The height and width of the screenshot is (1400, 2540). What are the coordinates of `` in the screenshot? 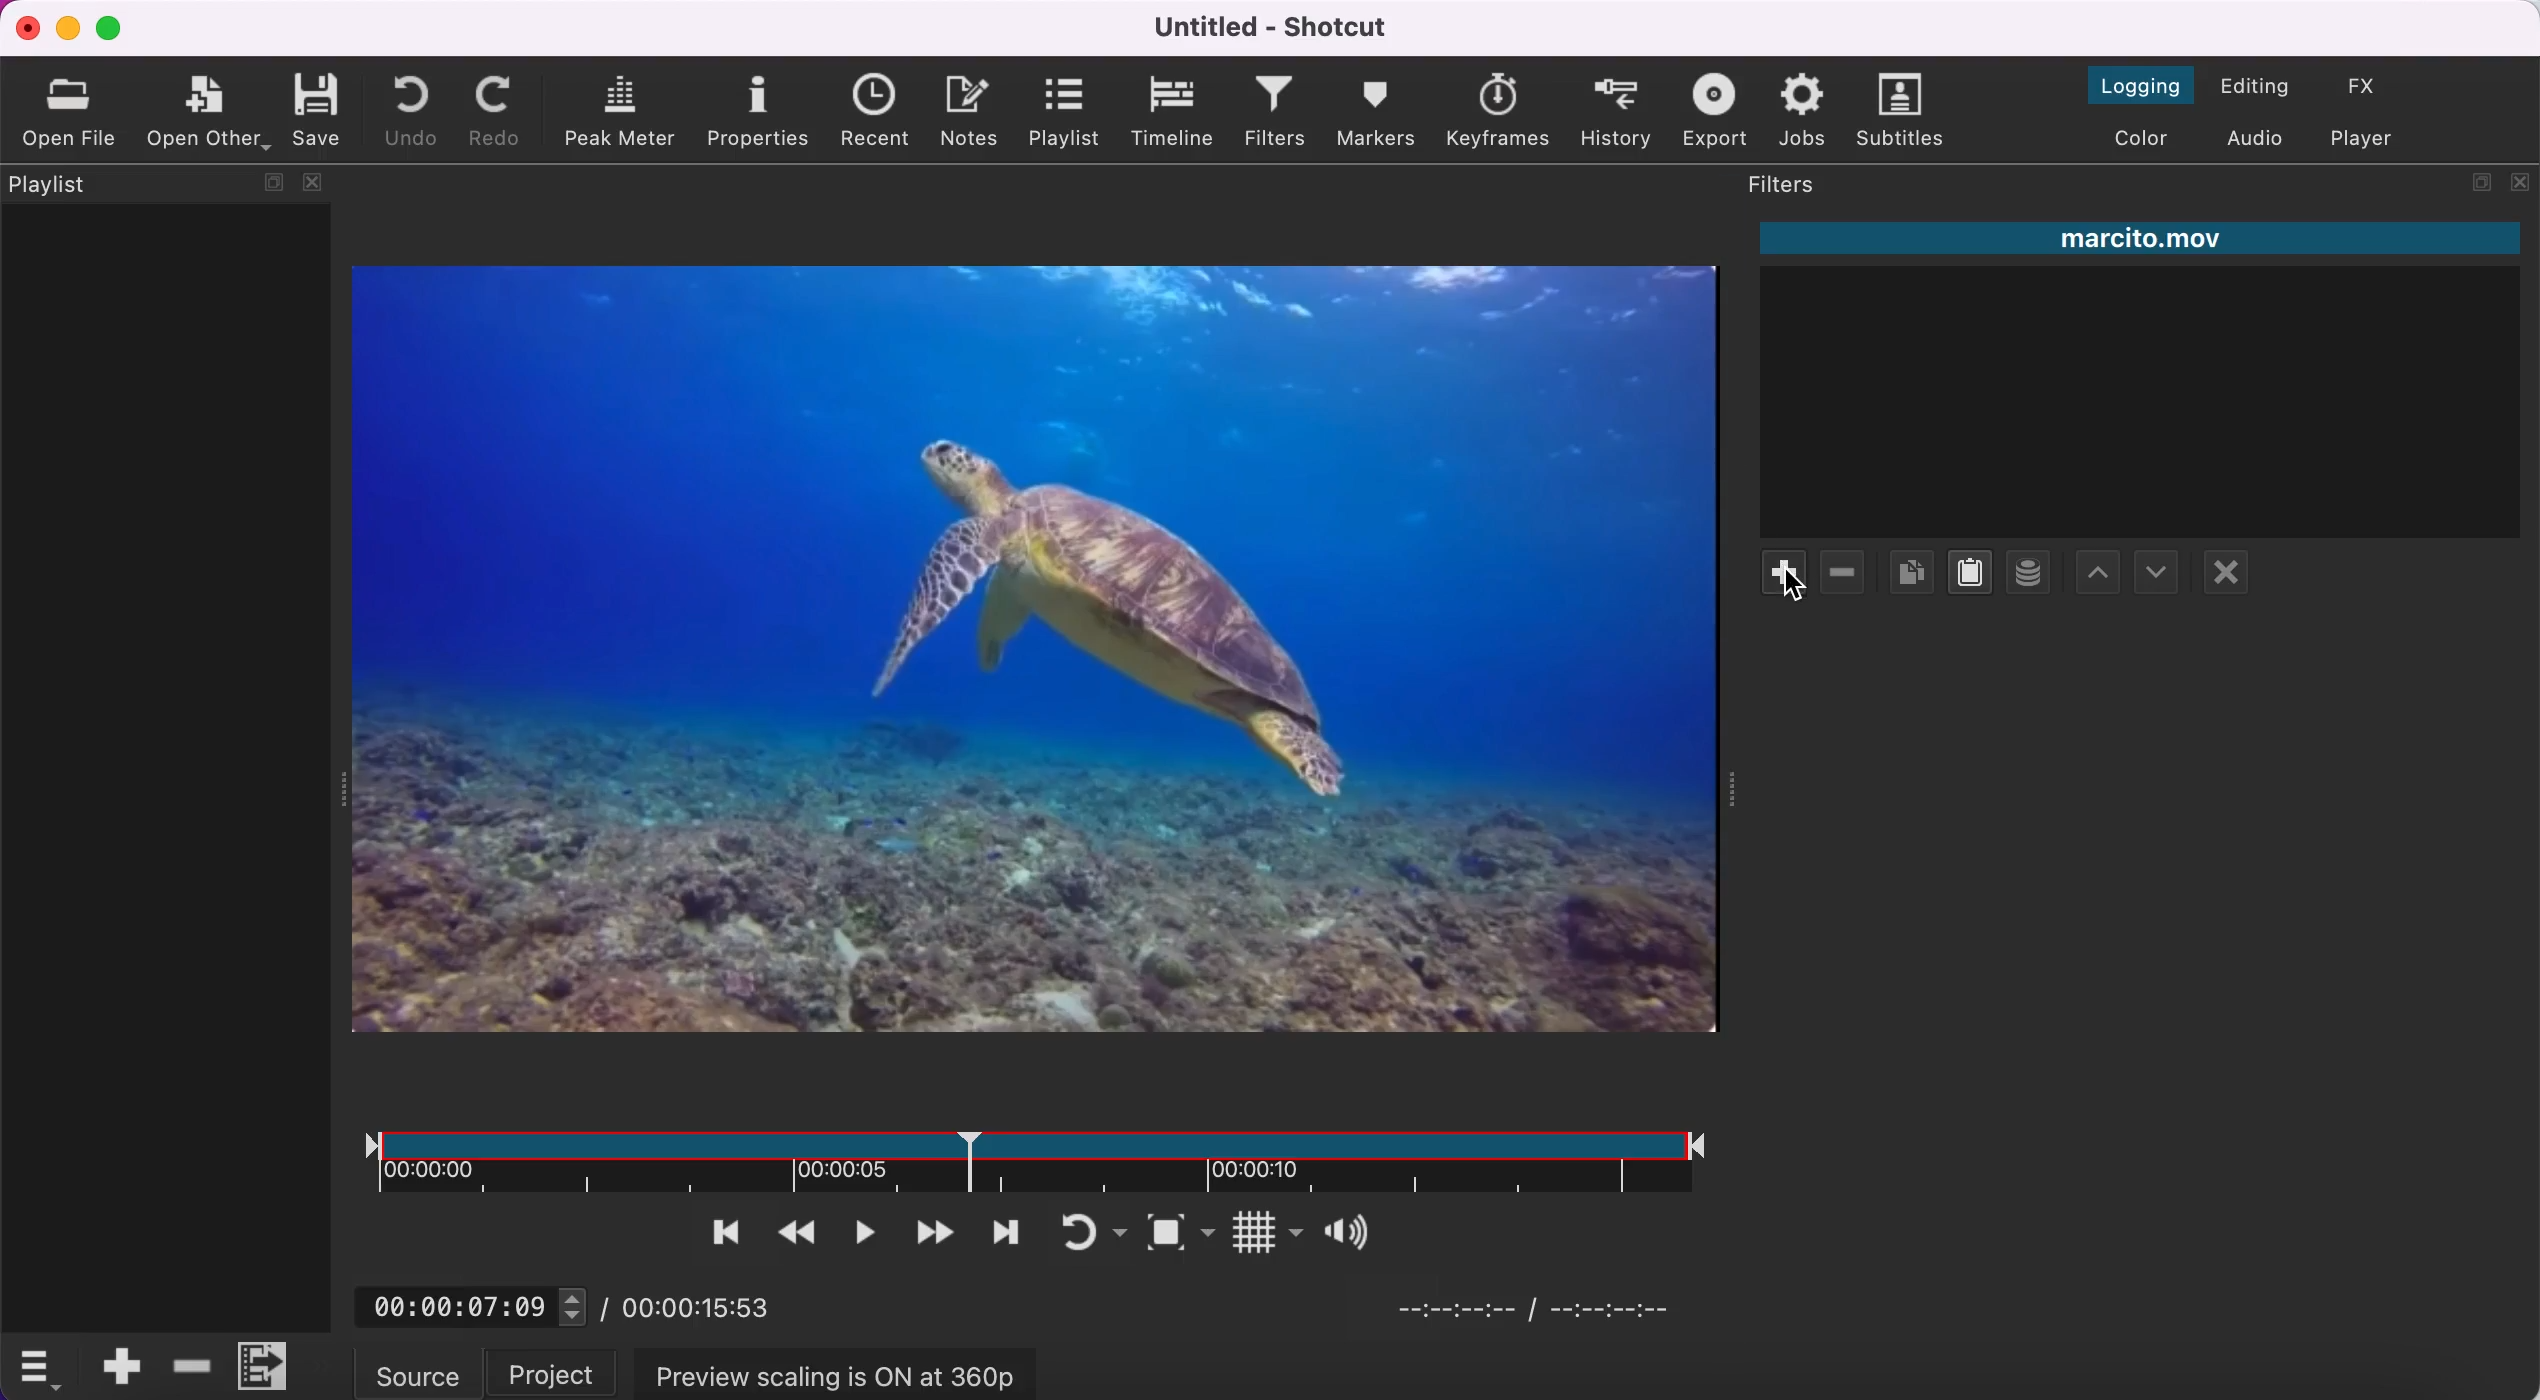 It's located at (1238, 1230).